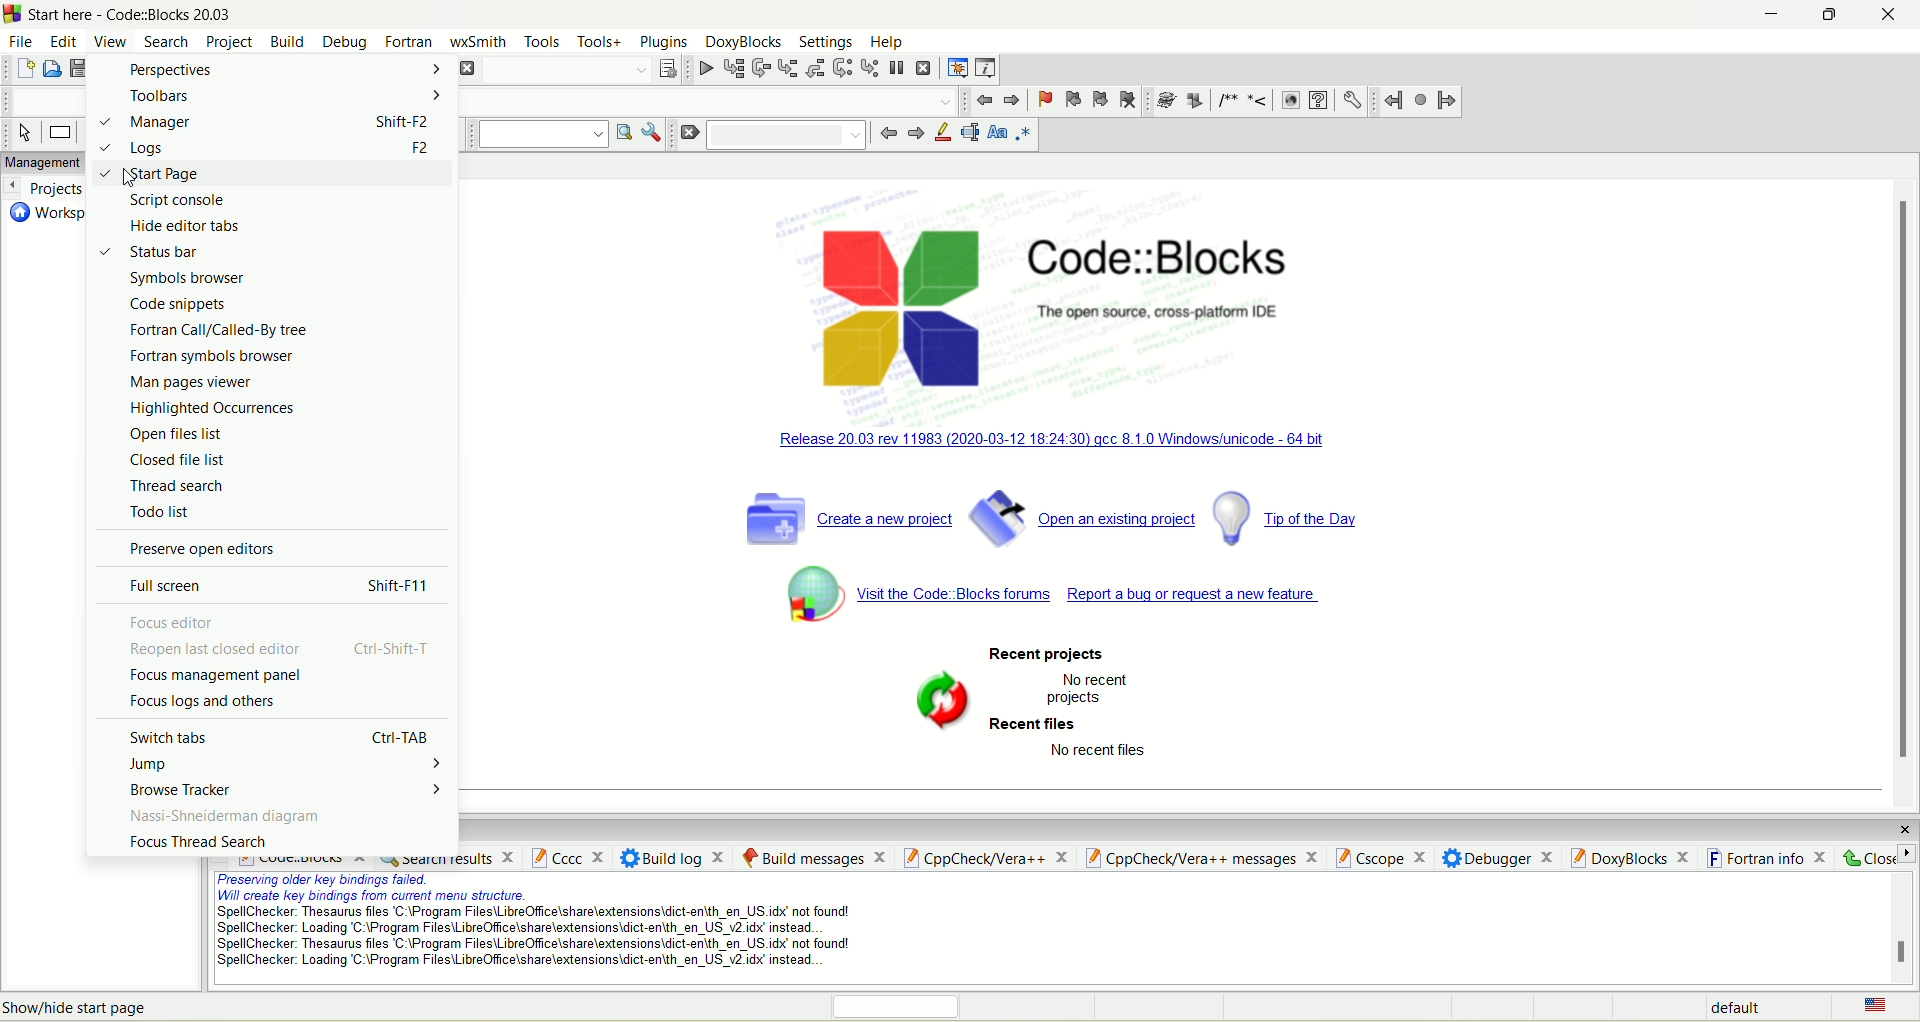 The height and width of the screenshot is (1022, 1920). I want to click on jump, so click(288, 766).